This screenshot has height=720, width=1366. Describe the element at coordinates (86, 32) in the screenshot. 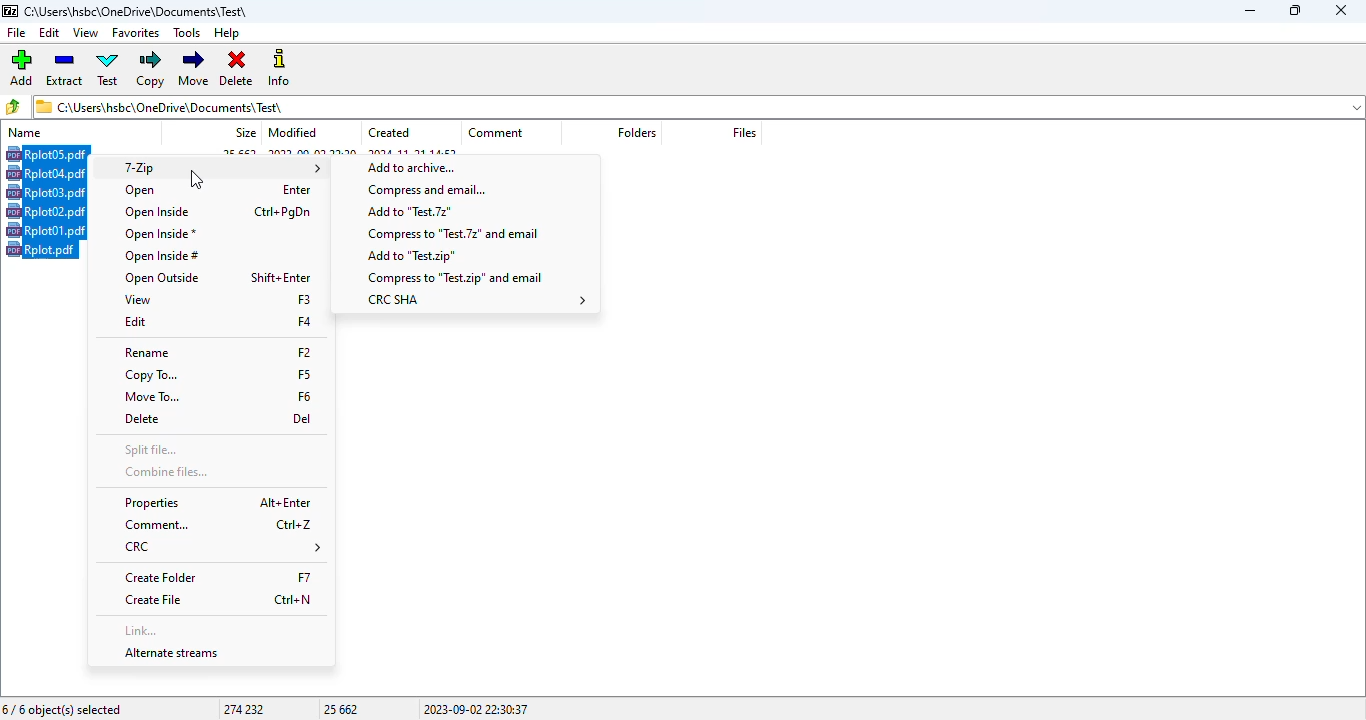

I see `view` at that location.